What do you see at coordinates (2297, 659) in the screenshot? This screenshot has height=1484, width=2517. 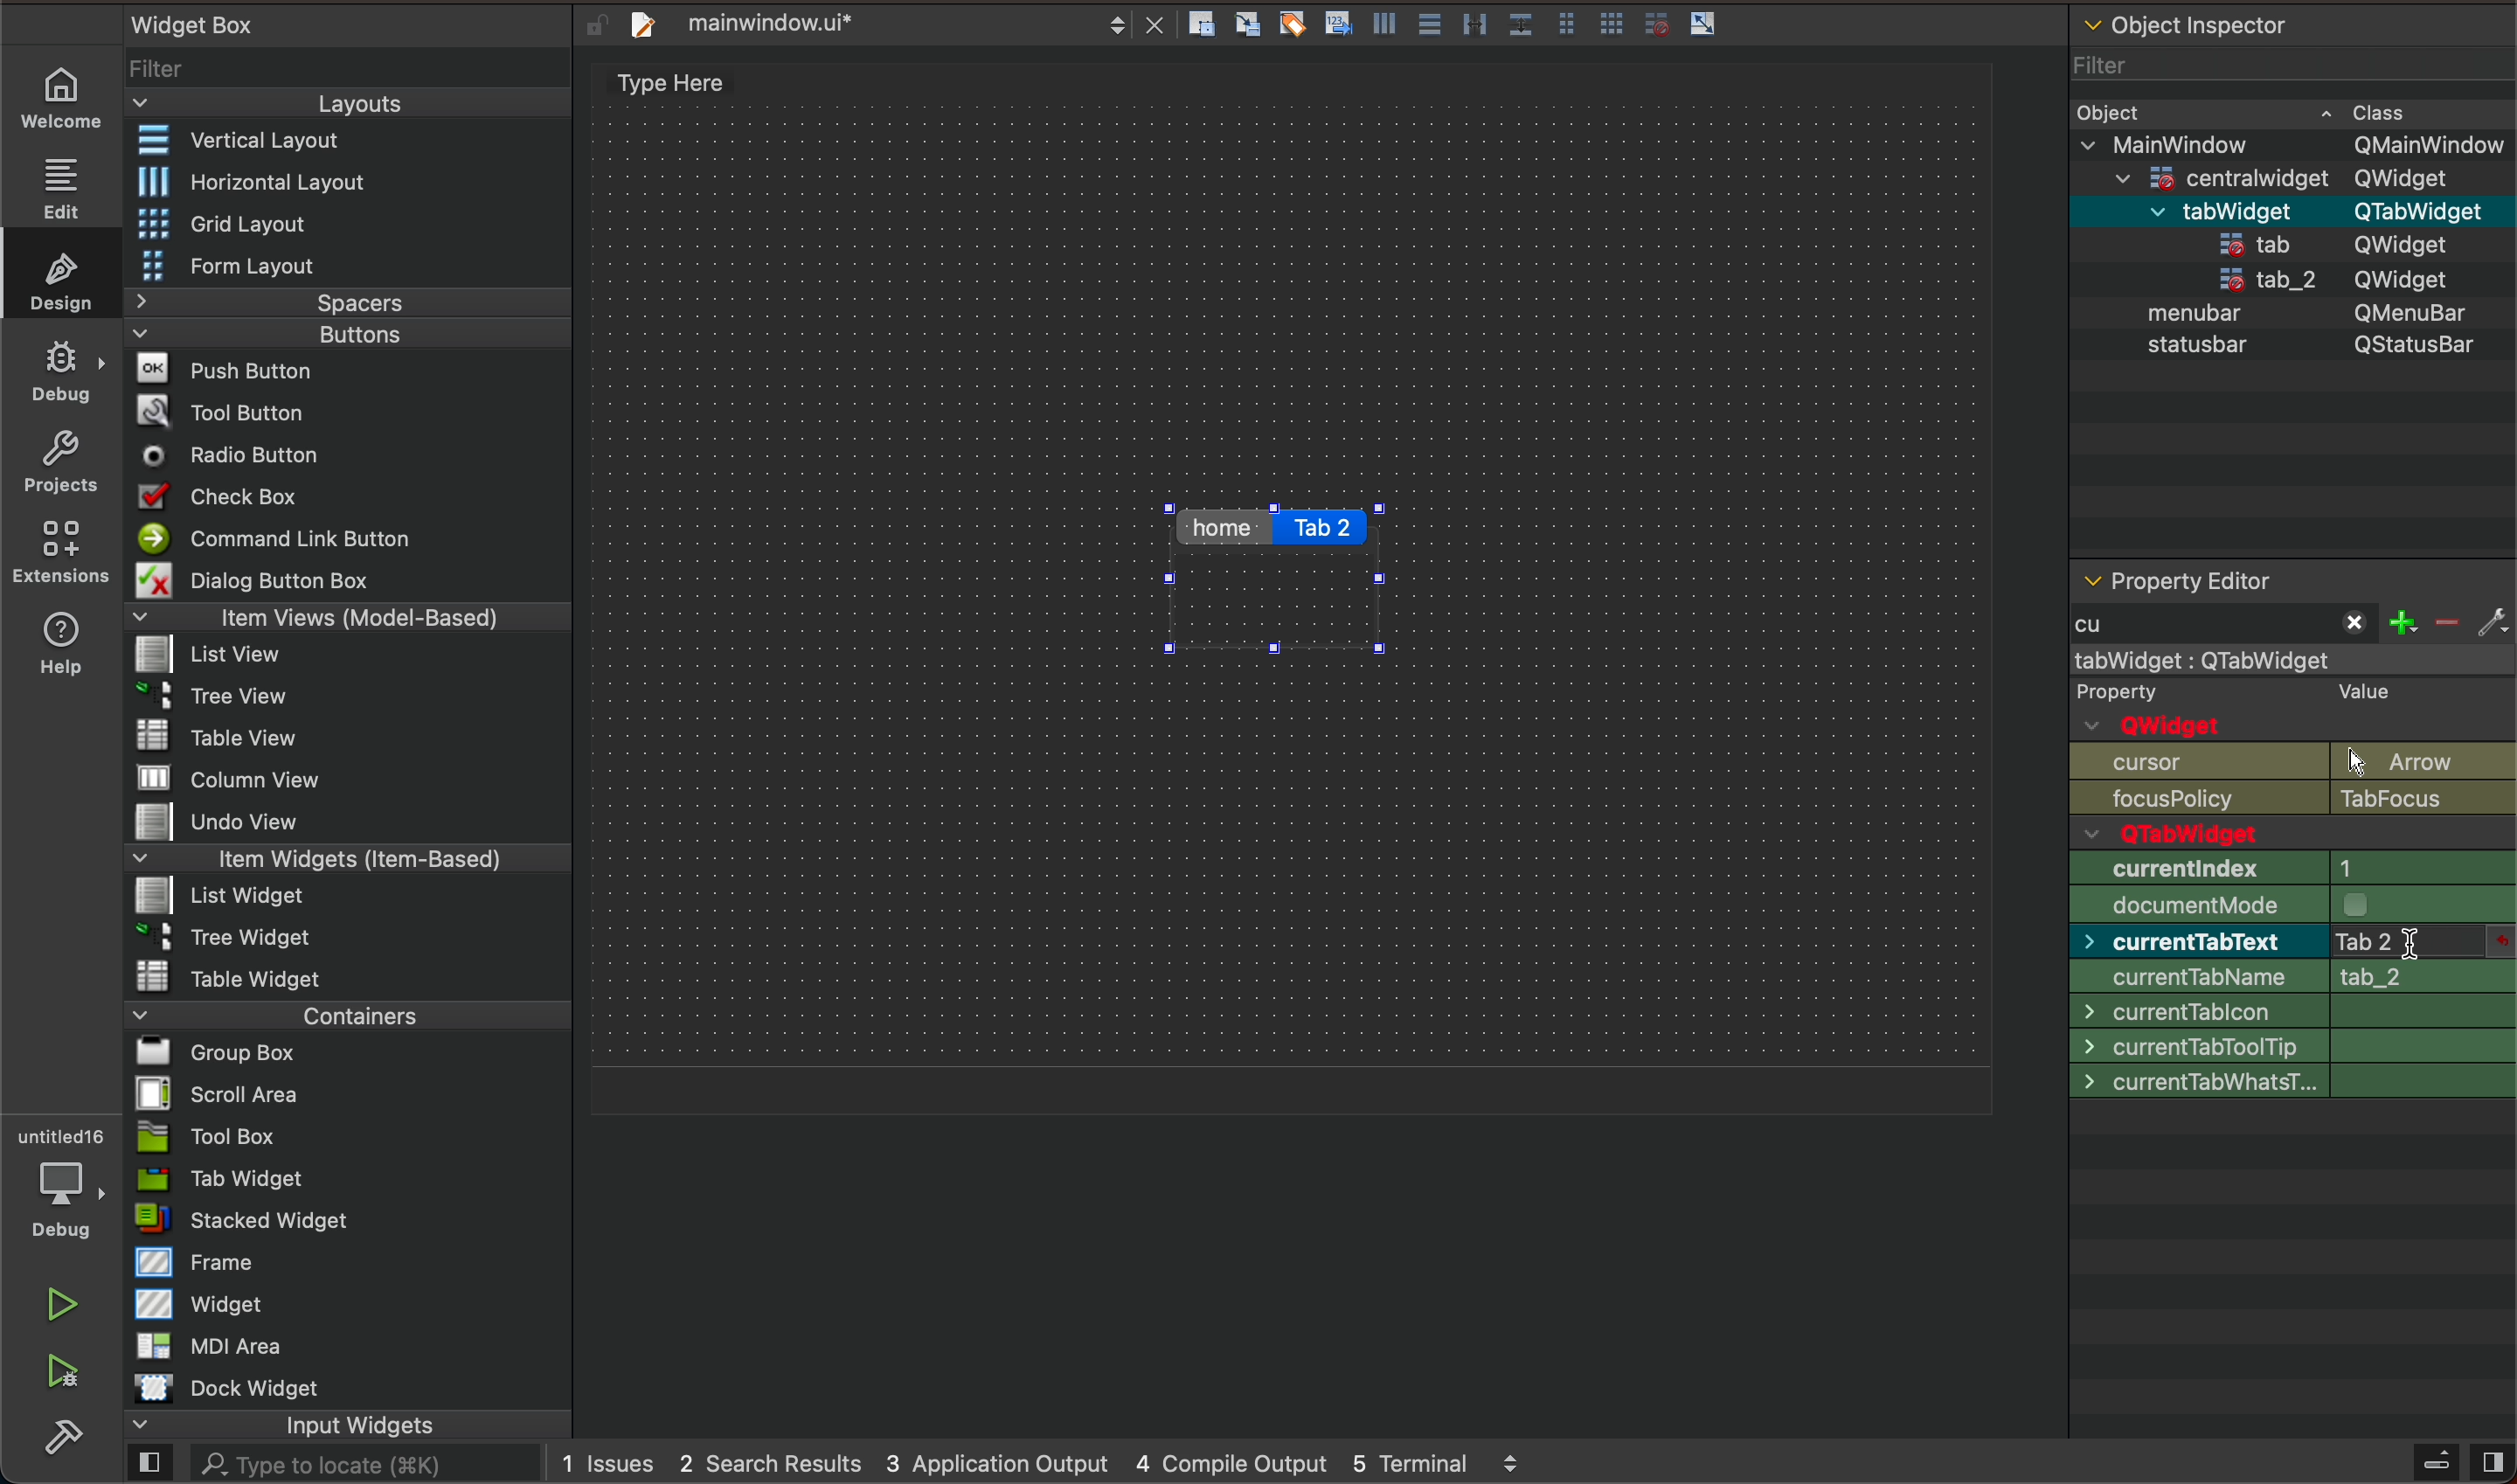 I see `mainwindow` at bounding box center [2297, 659].